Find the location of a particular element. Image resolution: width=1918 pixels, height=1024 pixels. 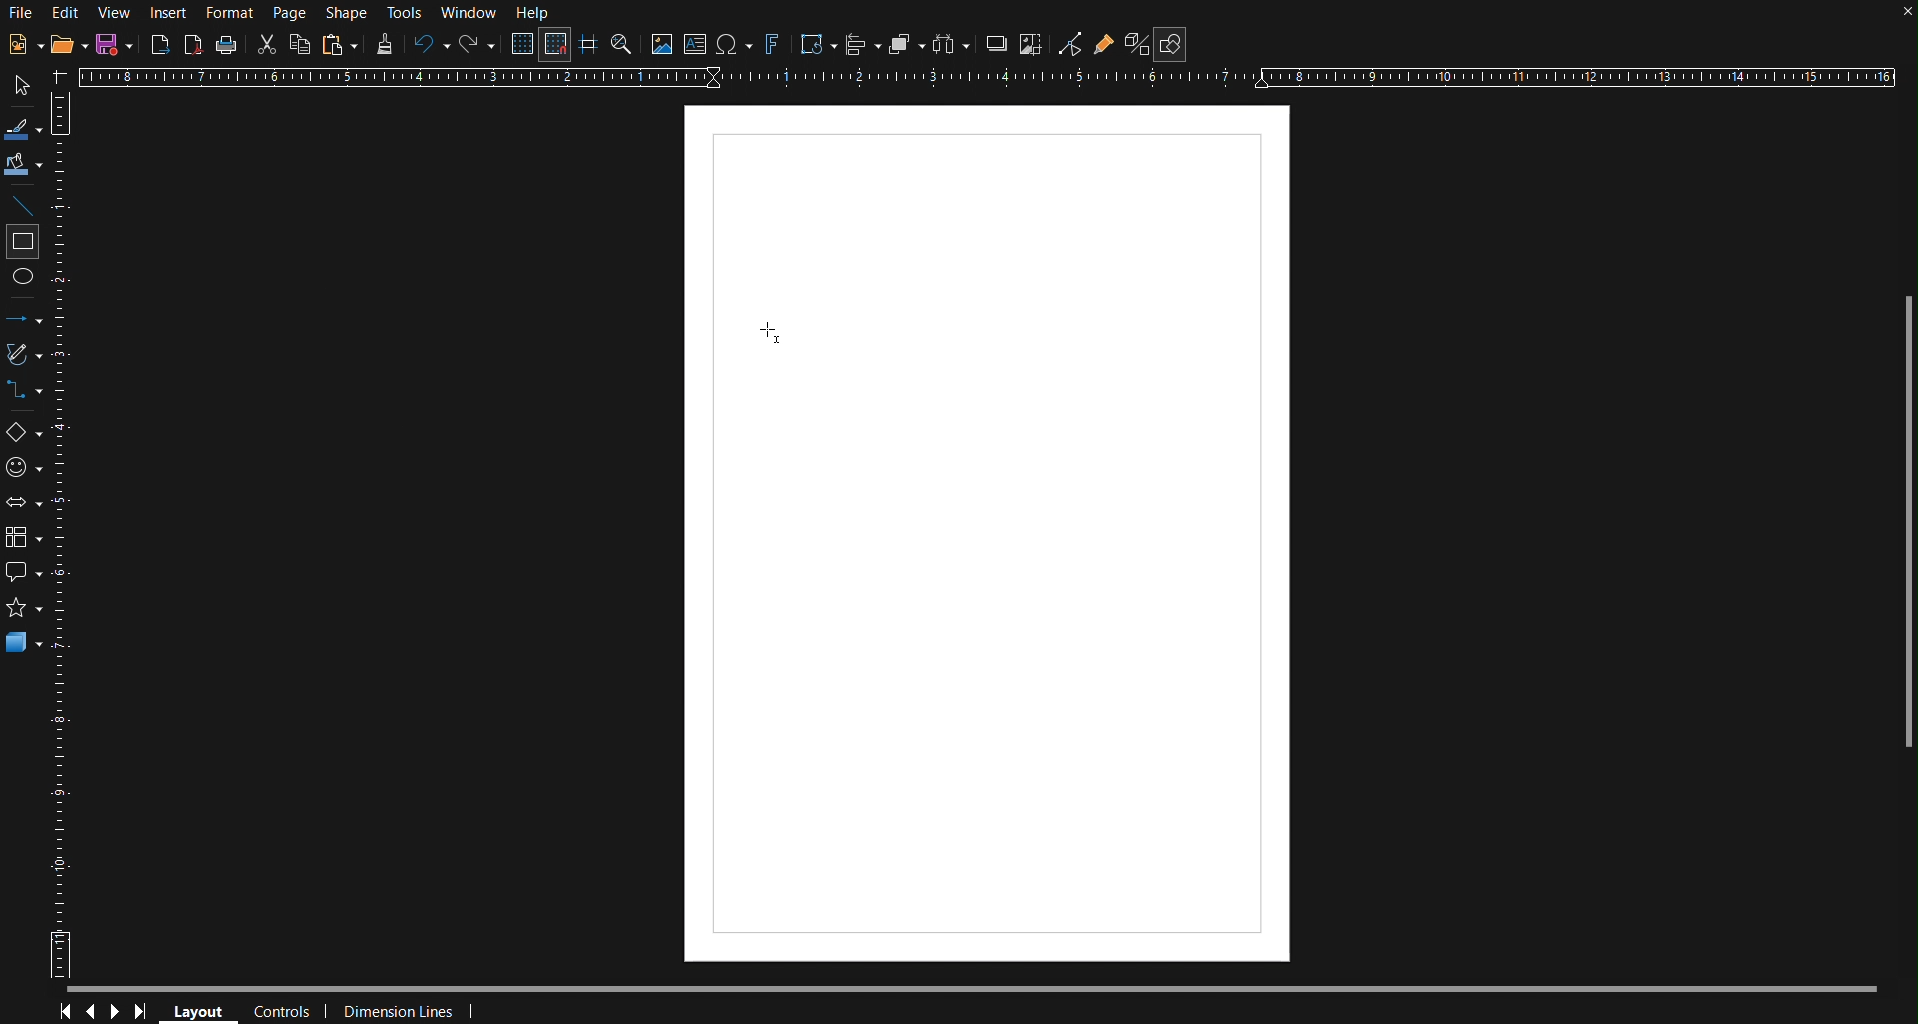

Fontworks is located at coordinates (771, 44).